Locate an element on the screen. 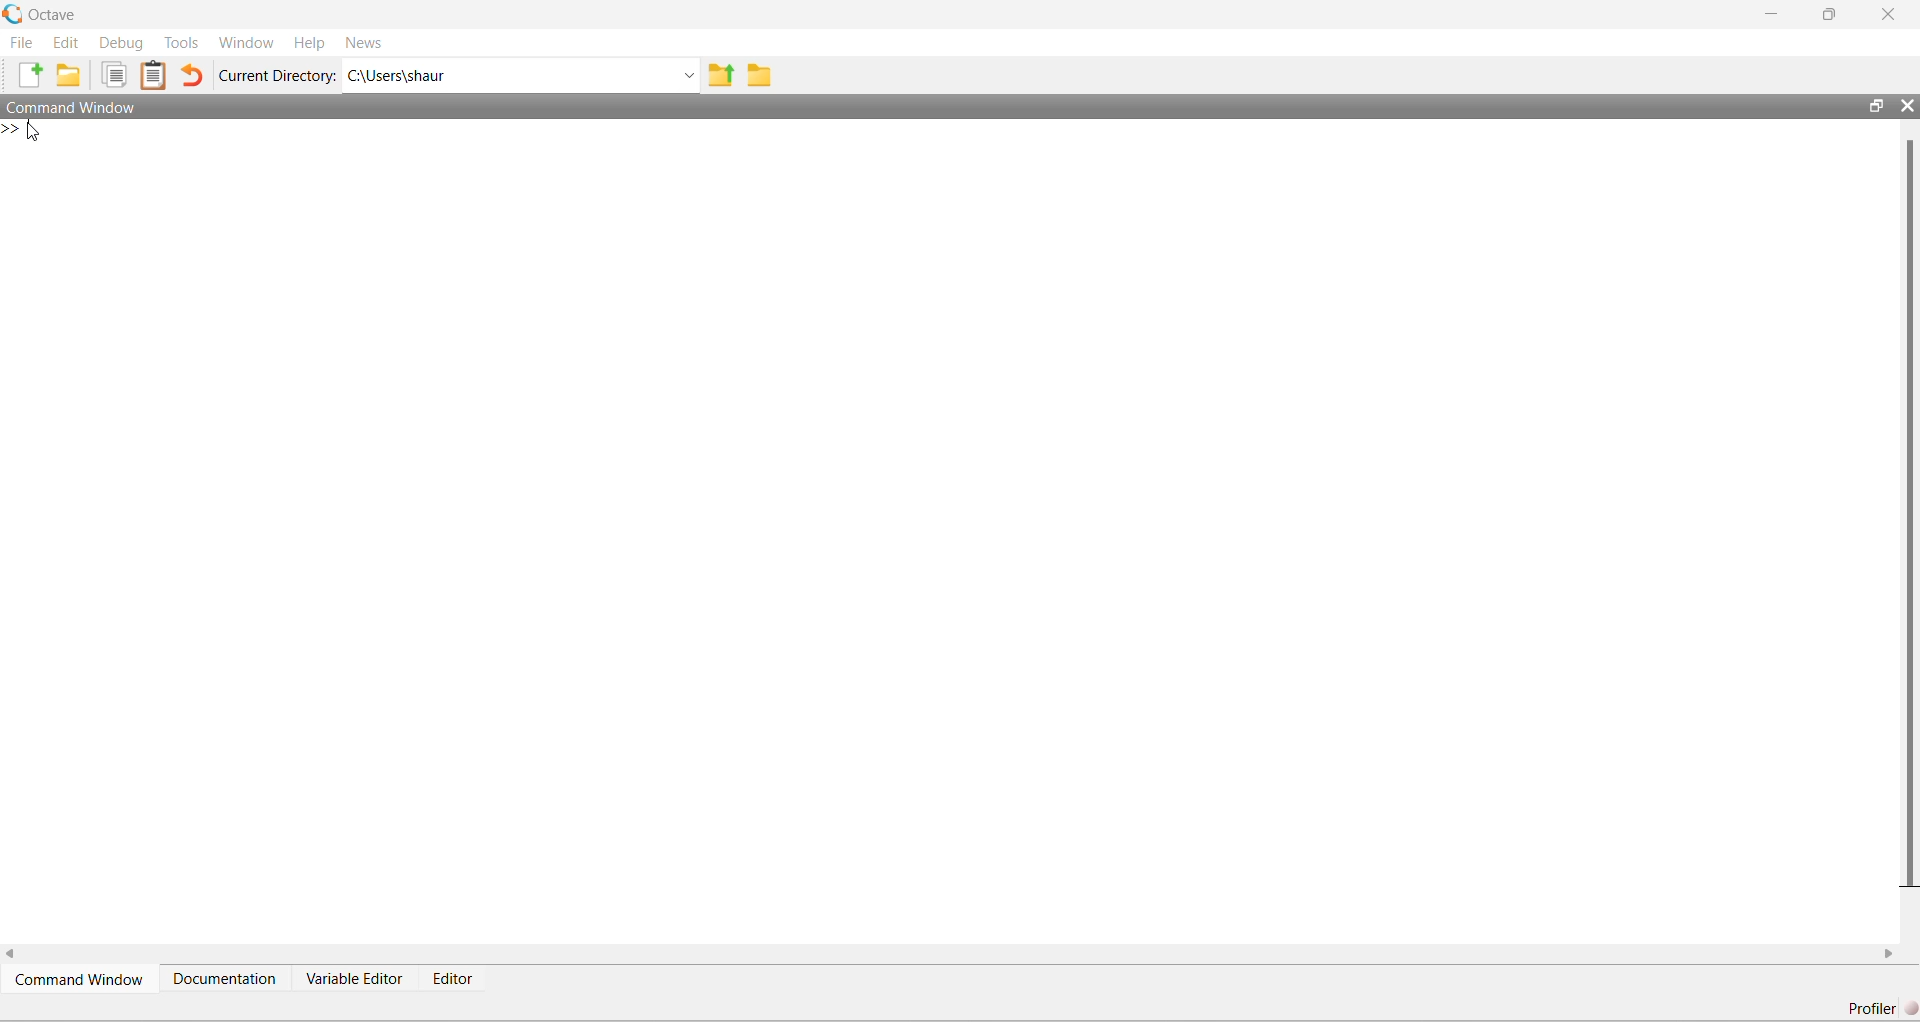 The width and height of the screenshot is (1920, 1022). Profiler is located at coordinates (1880, 1007).